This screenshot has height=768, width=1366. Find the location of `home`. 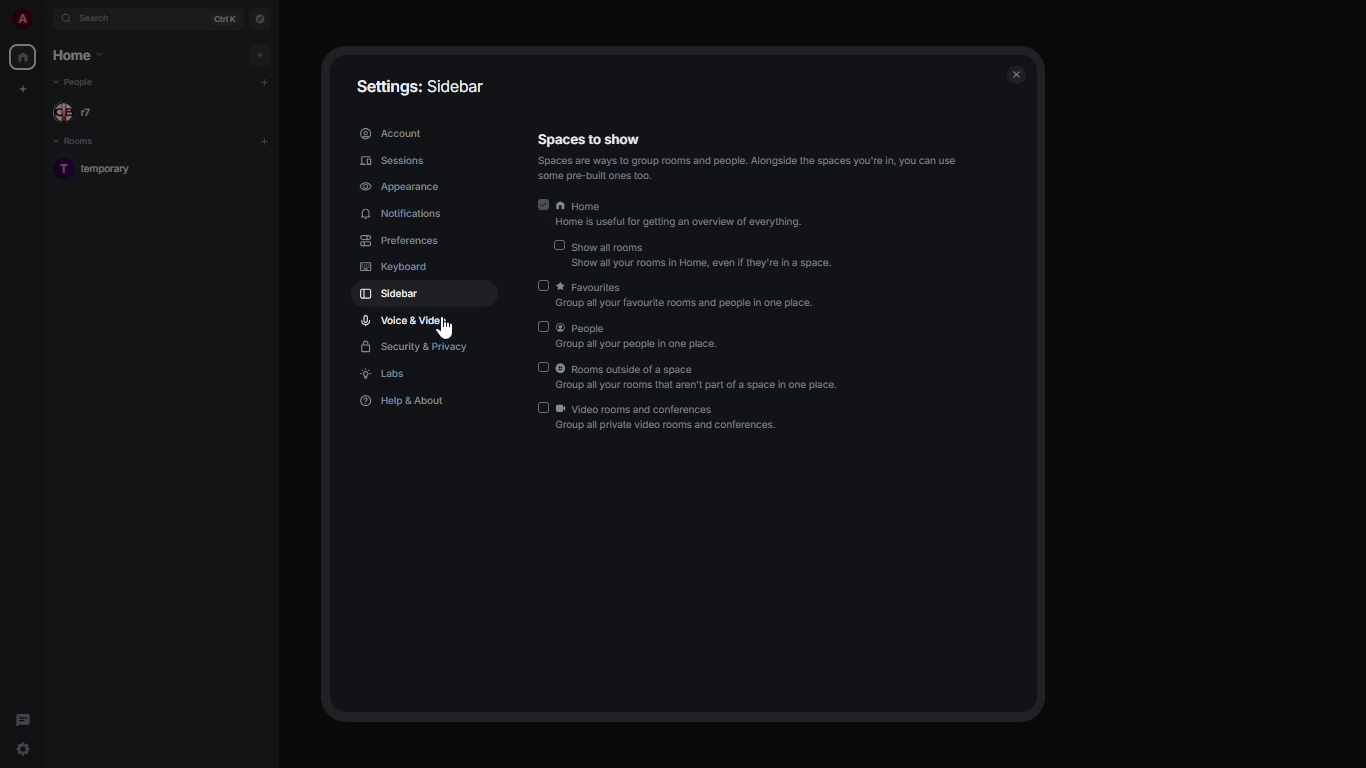

home is located at coordinates (679, 216).